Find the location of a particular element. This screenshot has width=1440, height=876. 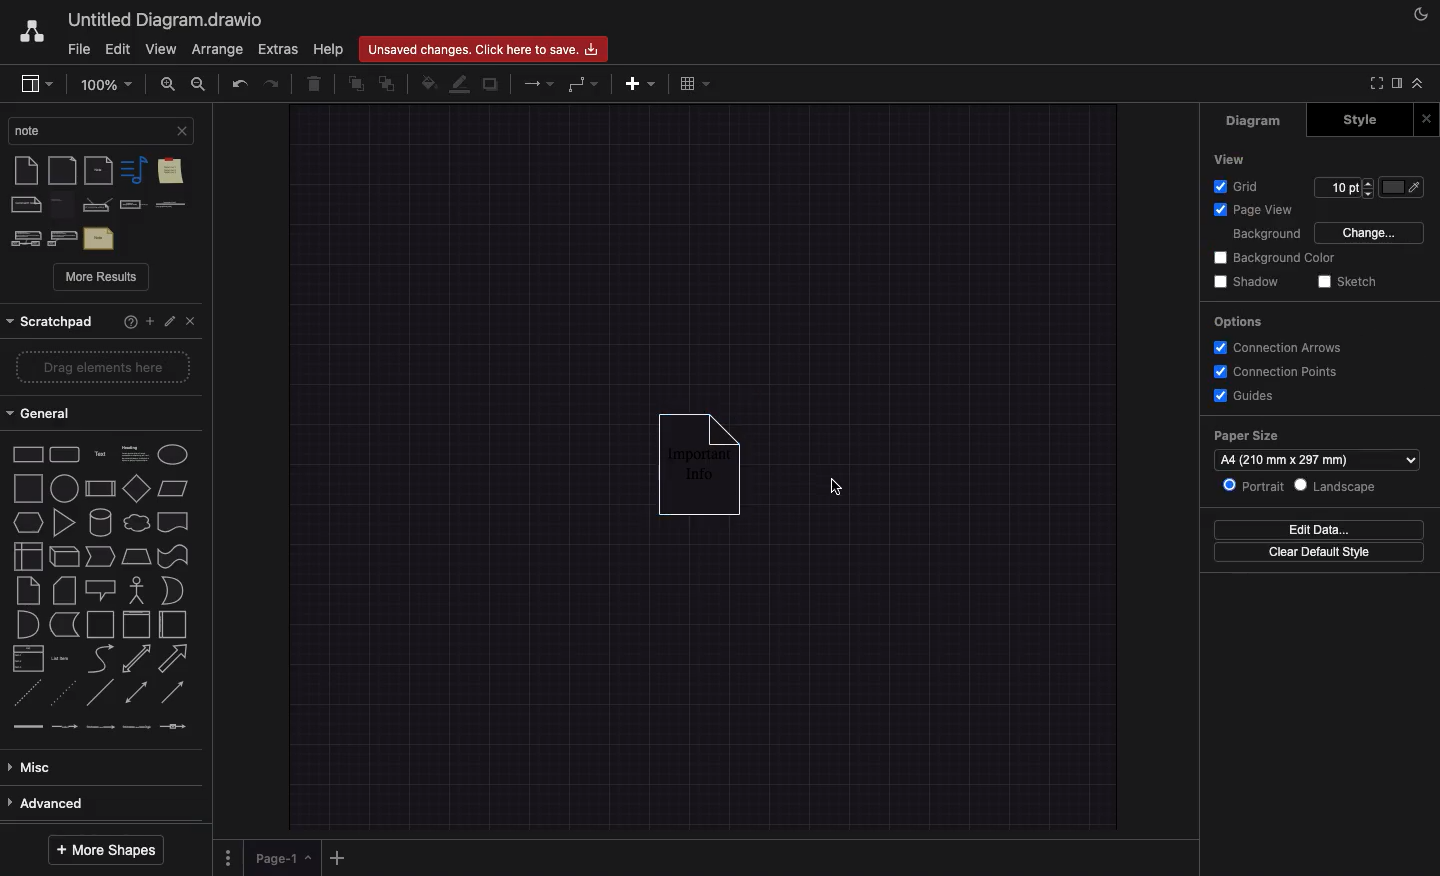

note is located at coordinates (132, 170).